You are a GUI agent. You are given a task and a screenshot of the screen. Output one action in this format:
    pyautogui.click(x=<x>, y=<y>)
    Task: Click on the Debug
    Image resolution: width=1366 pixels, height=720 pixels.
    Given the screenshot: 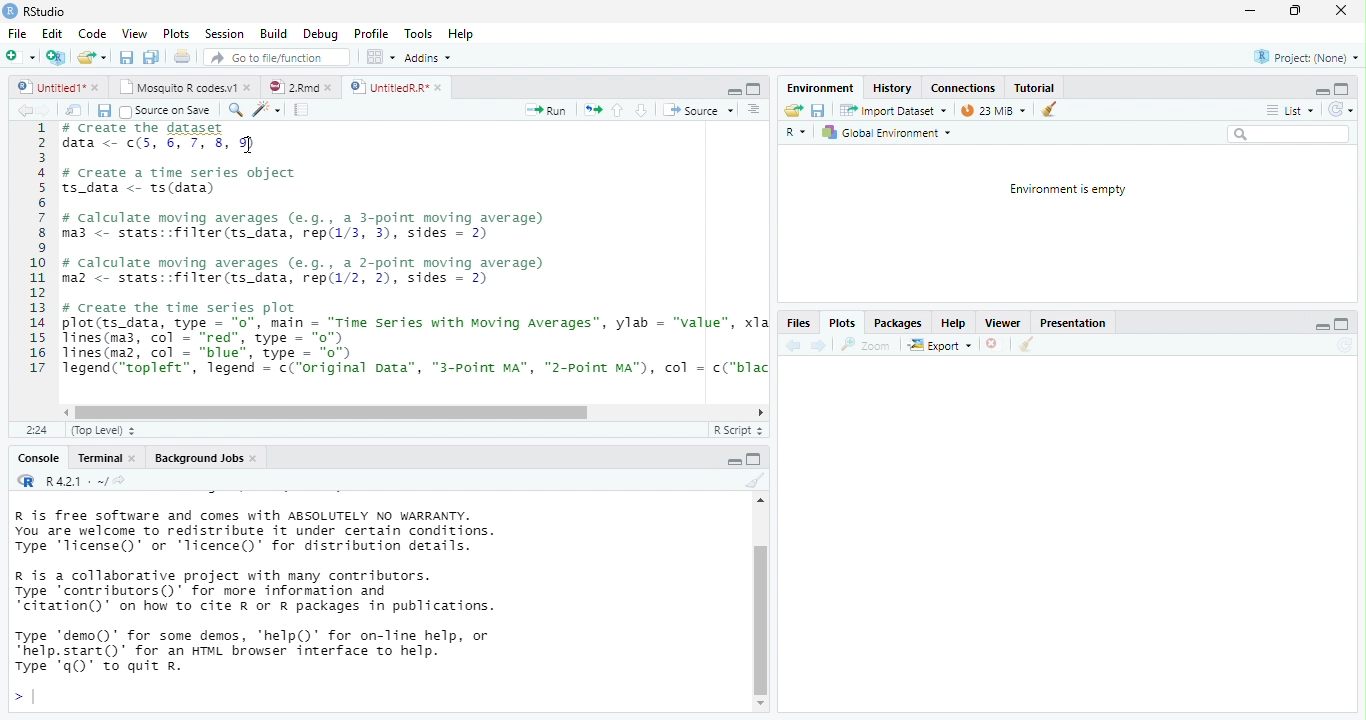 What is the action you would take?
    pyautogui.click(x=320, y=34)
    